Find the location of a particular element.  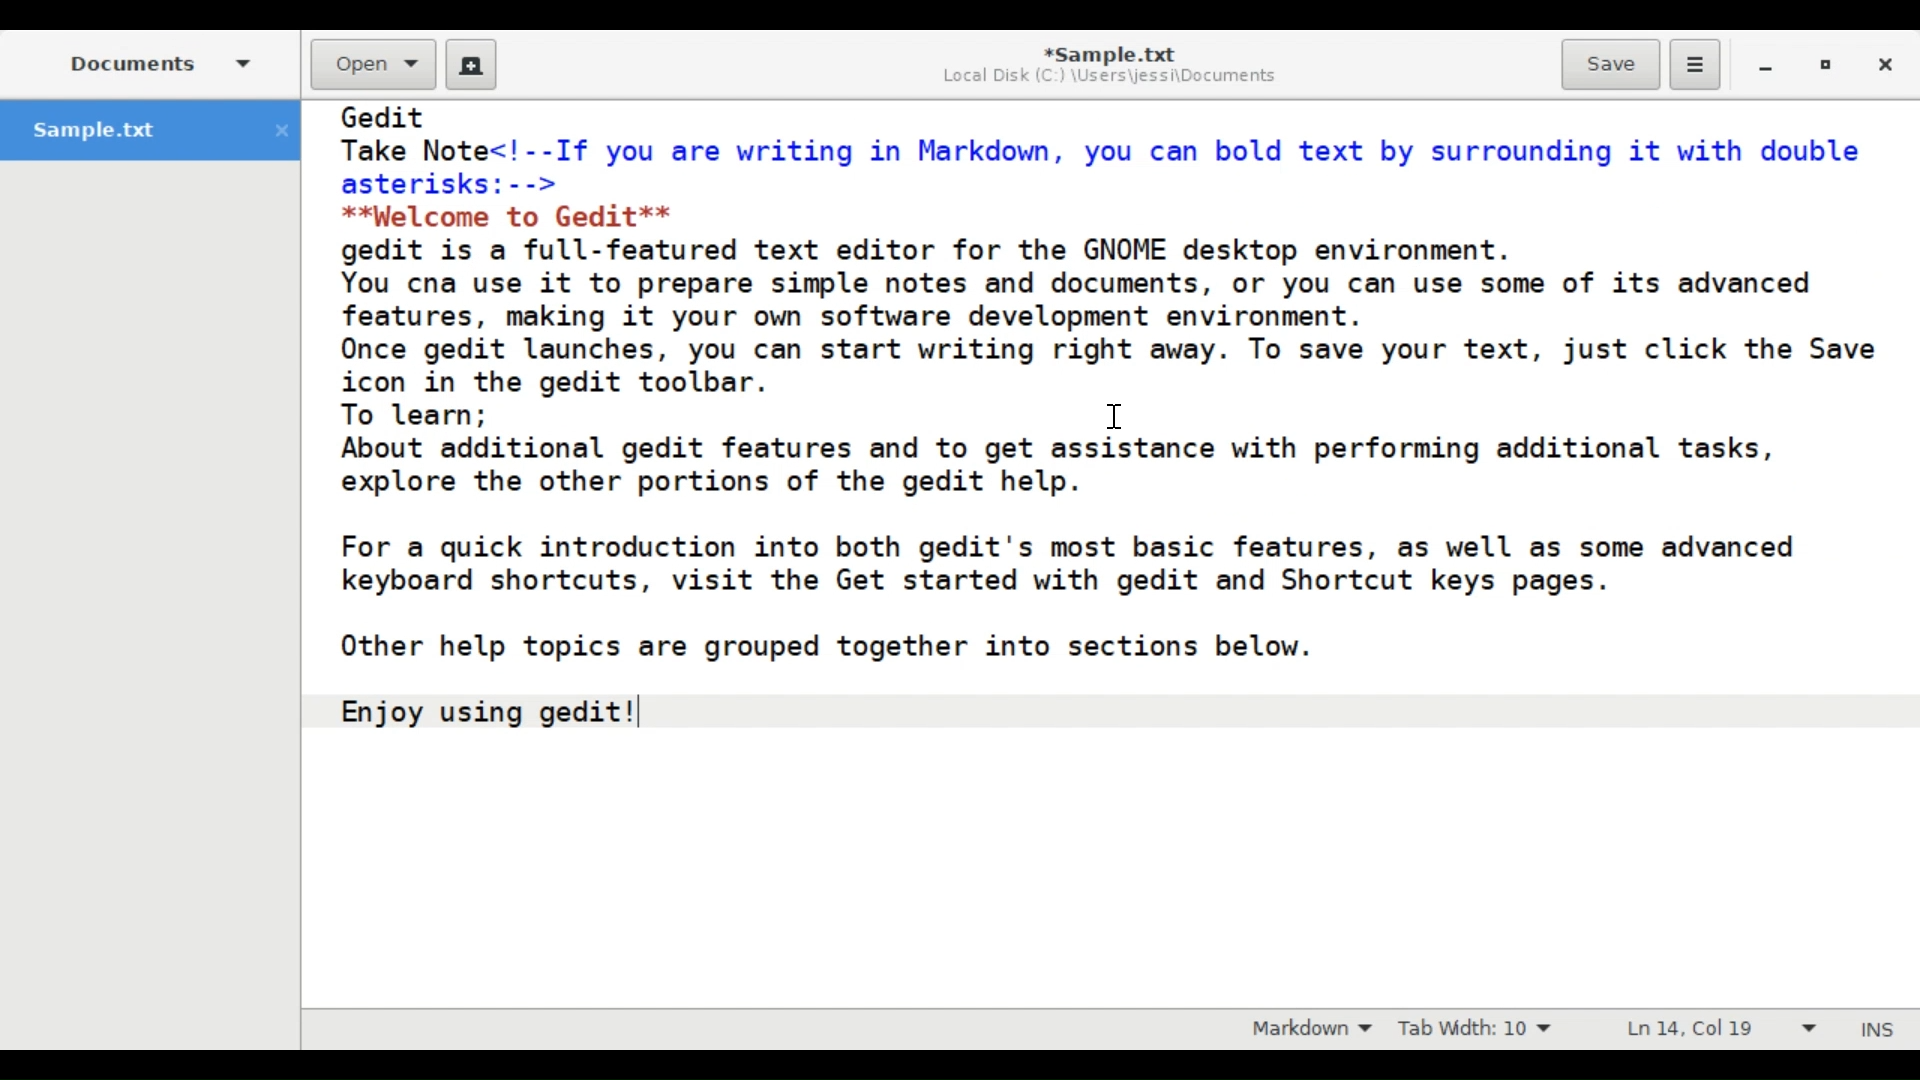

Sample.txt is located at coordinates (1111, 54).